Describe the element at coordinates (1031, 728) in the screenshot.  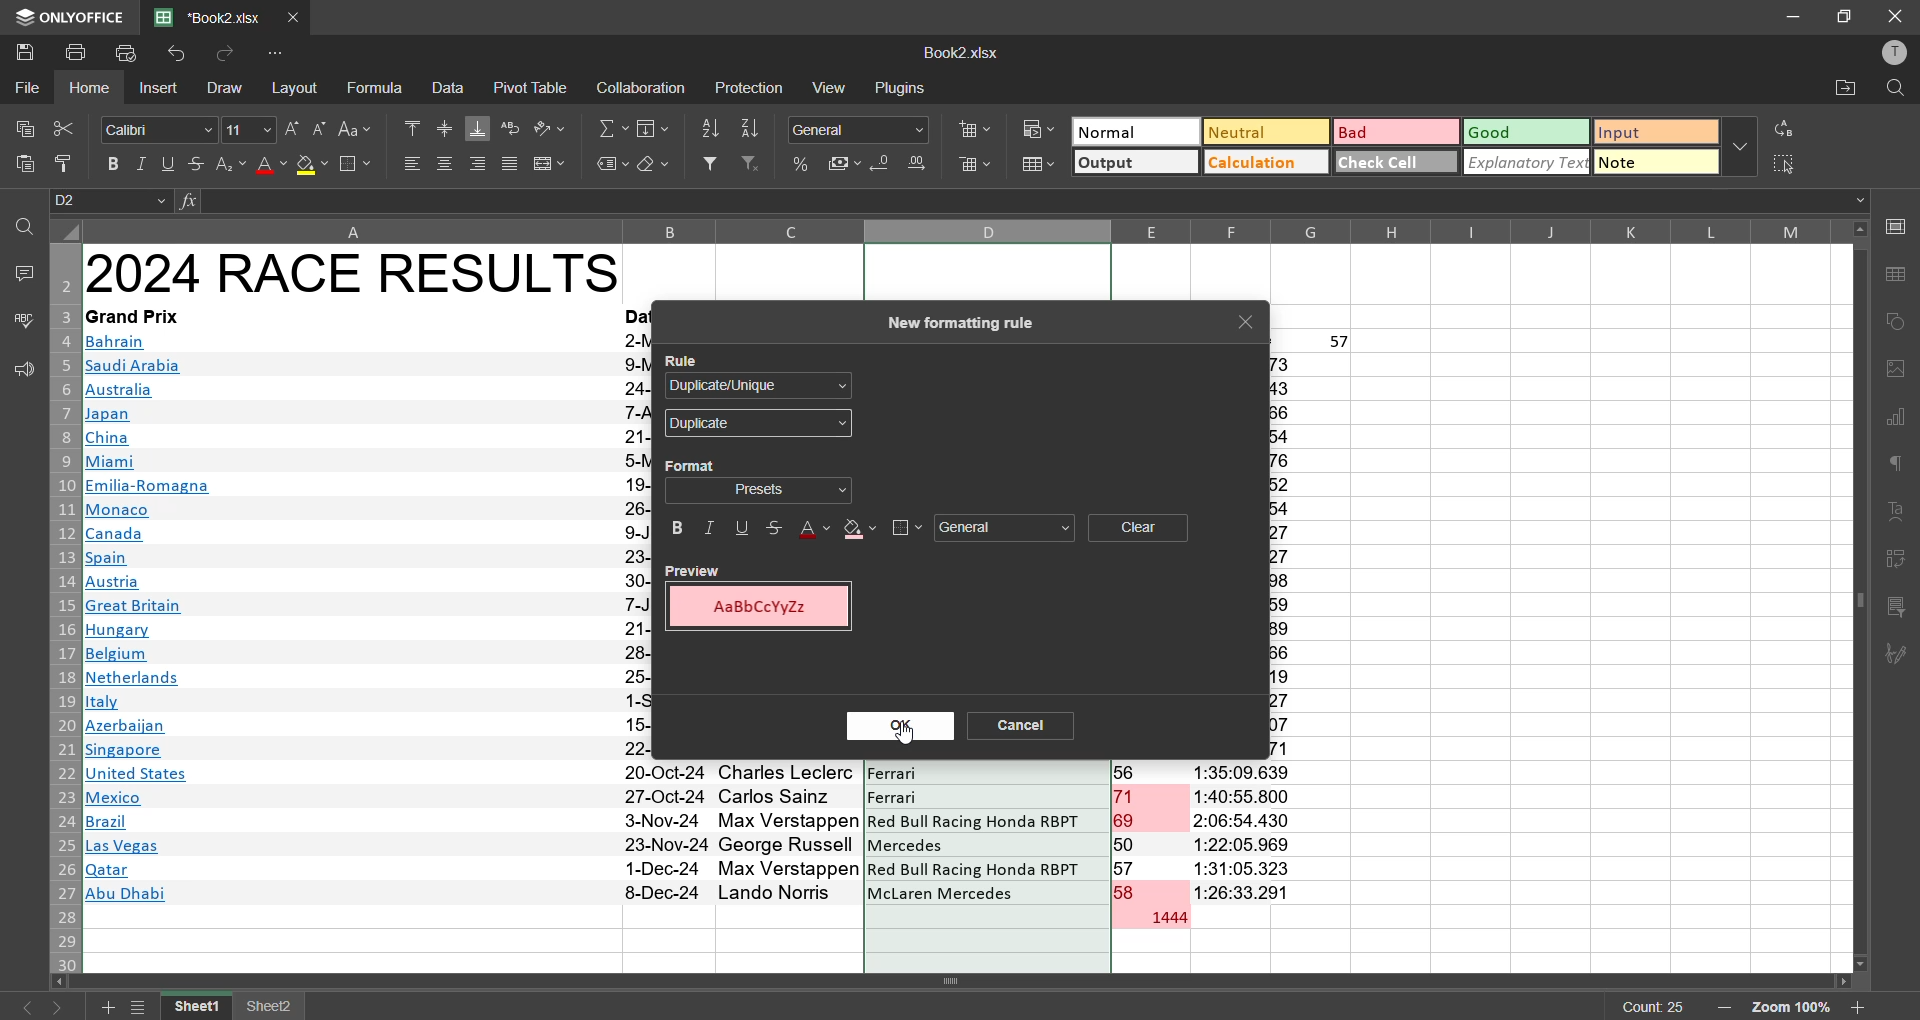
I see `cancel` at that location.